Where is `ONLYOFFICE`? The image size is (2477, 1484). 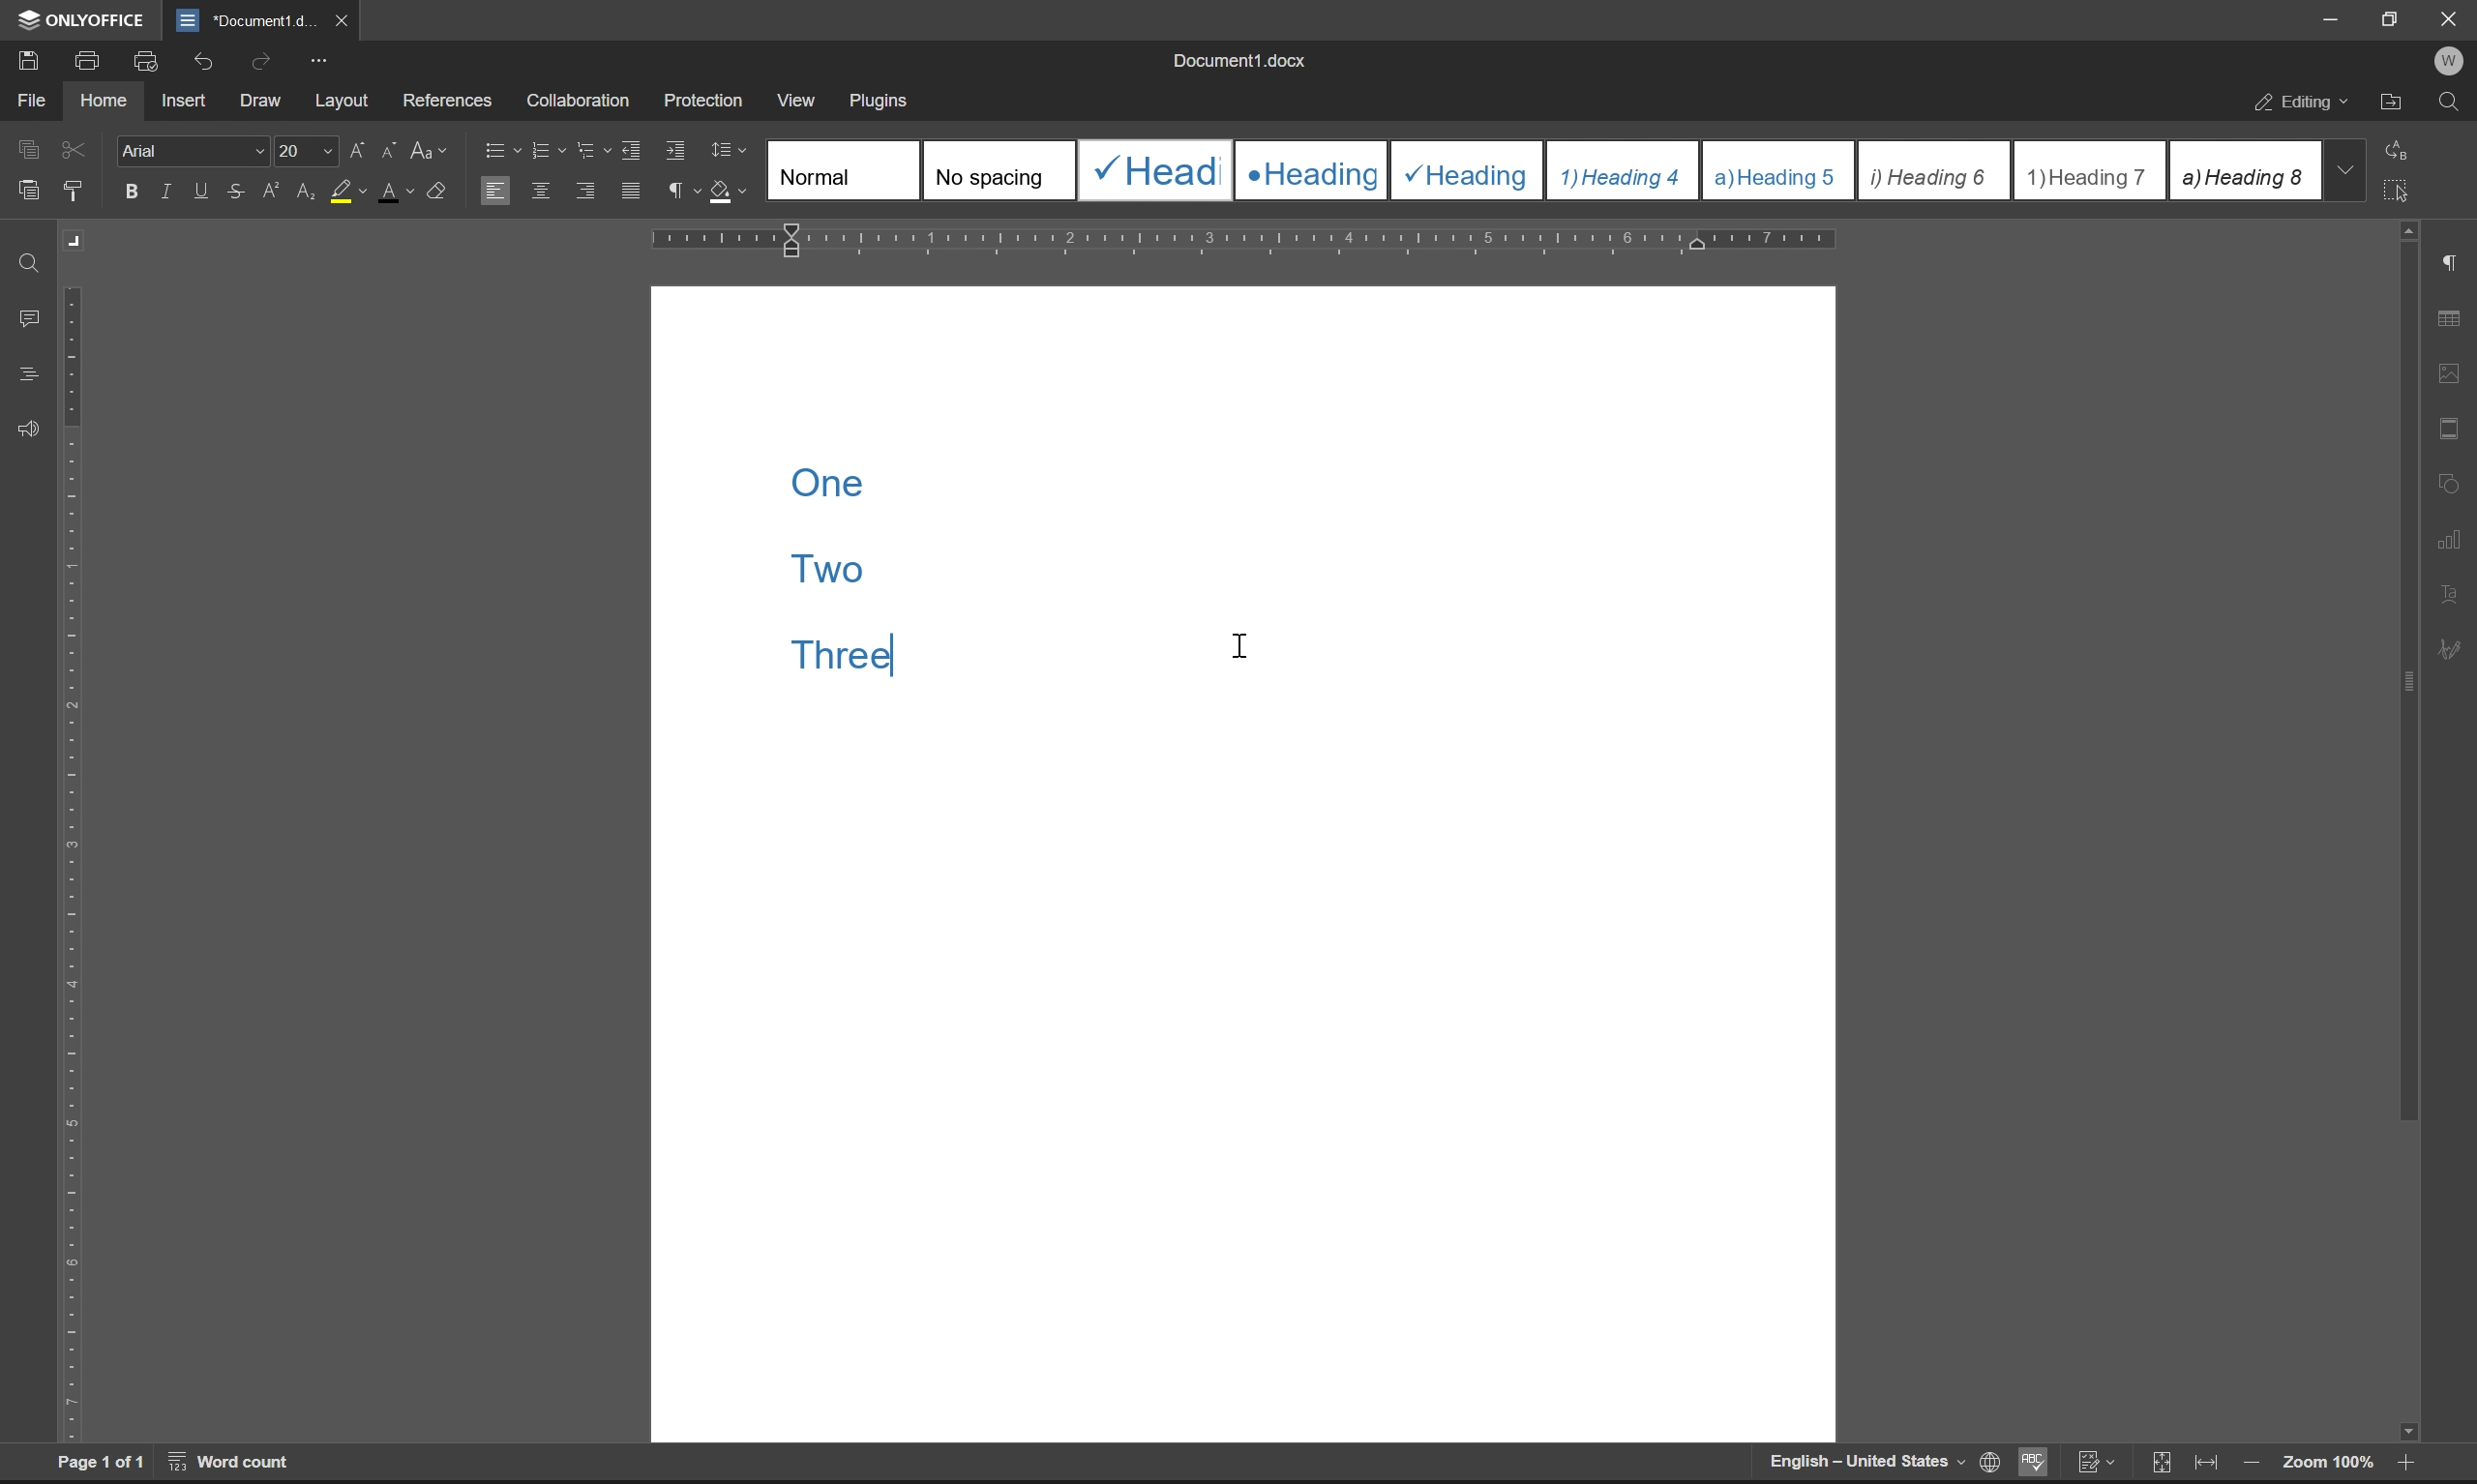 ONLYOFFICE is located at coordinates (84, 20).